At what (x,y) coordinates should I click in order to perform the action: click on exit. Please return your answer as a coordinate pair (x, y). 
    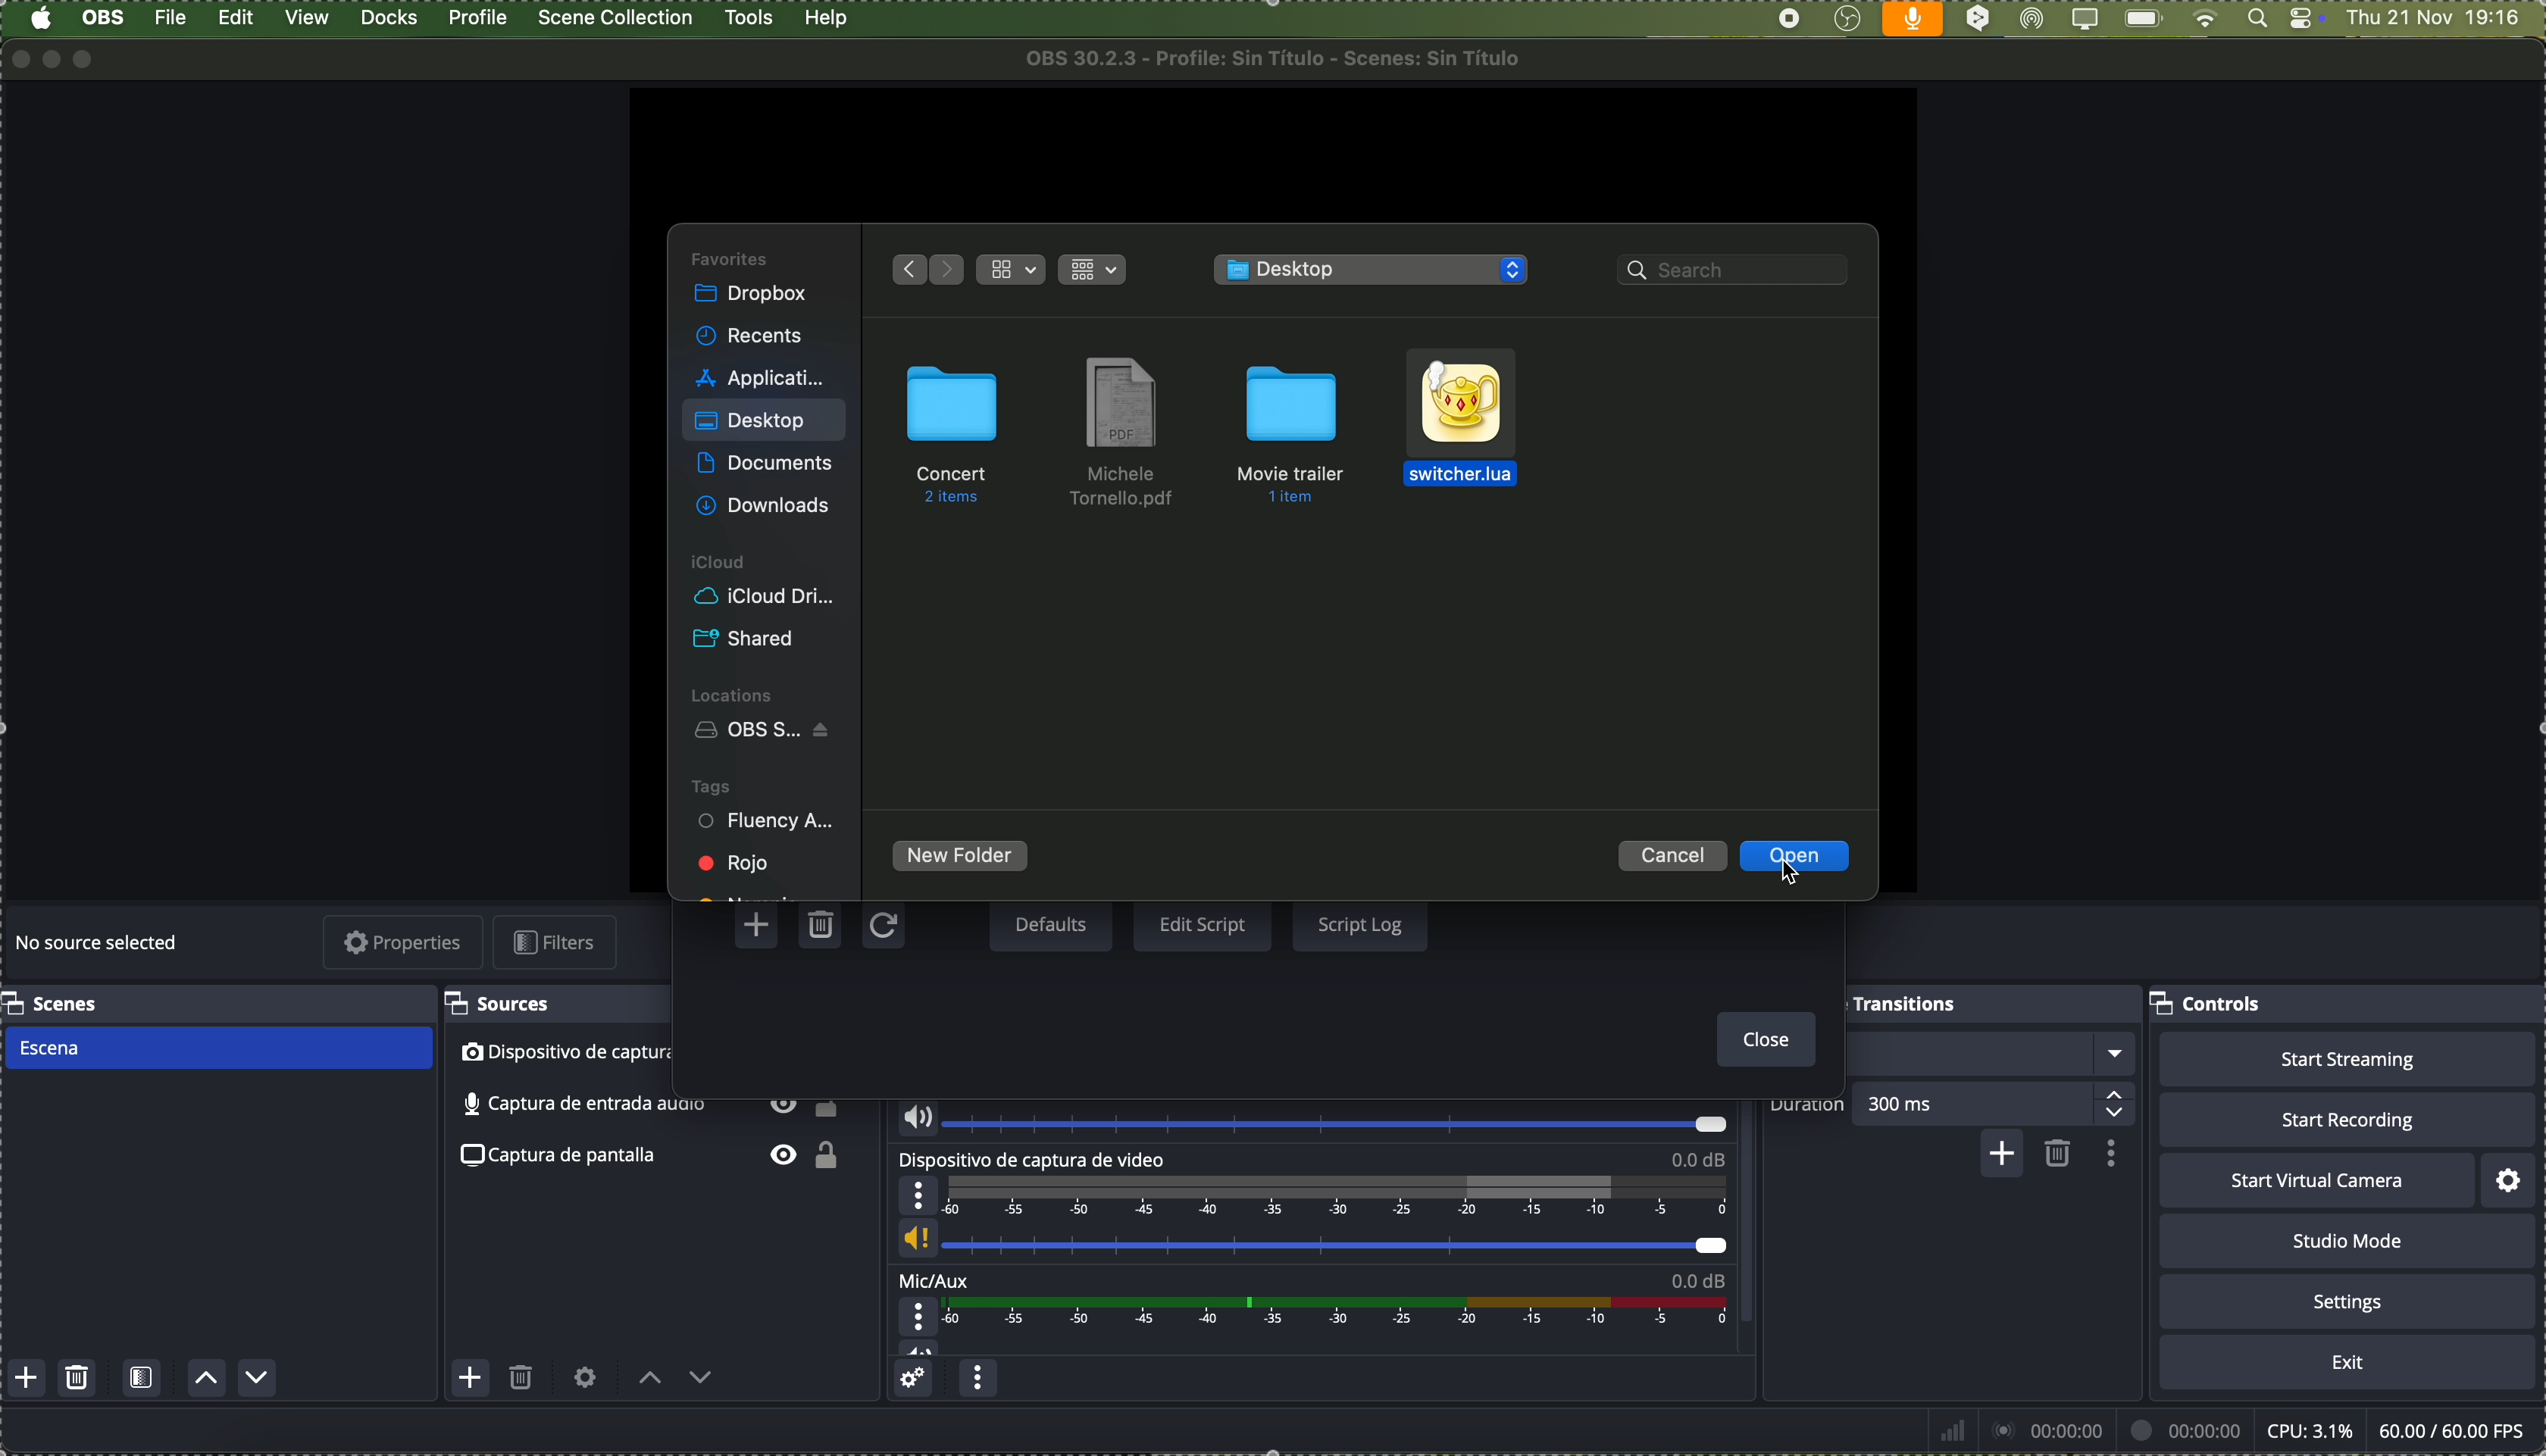
    Looking at the image, I should click on (2348, 1363).